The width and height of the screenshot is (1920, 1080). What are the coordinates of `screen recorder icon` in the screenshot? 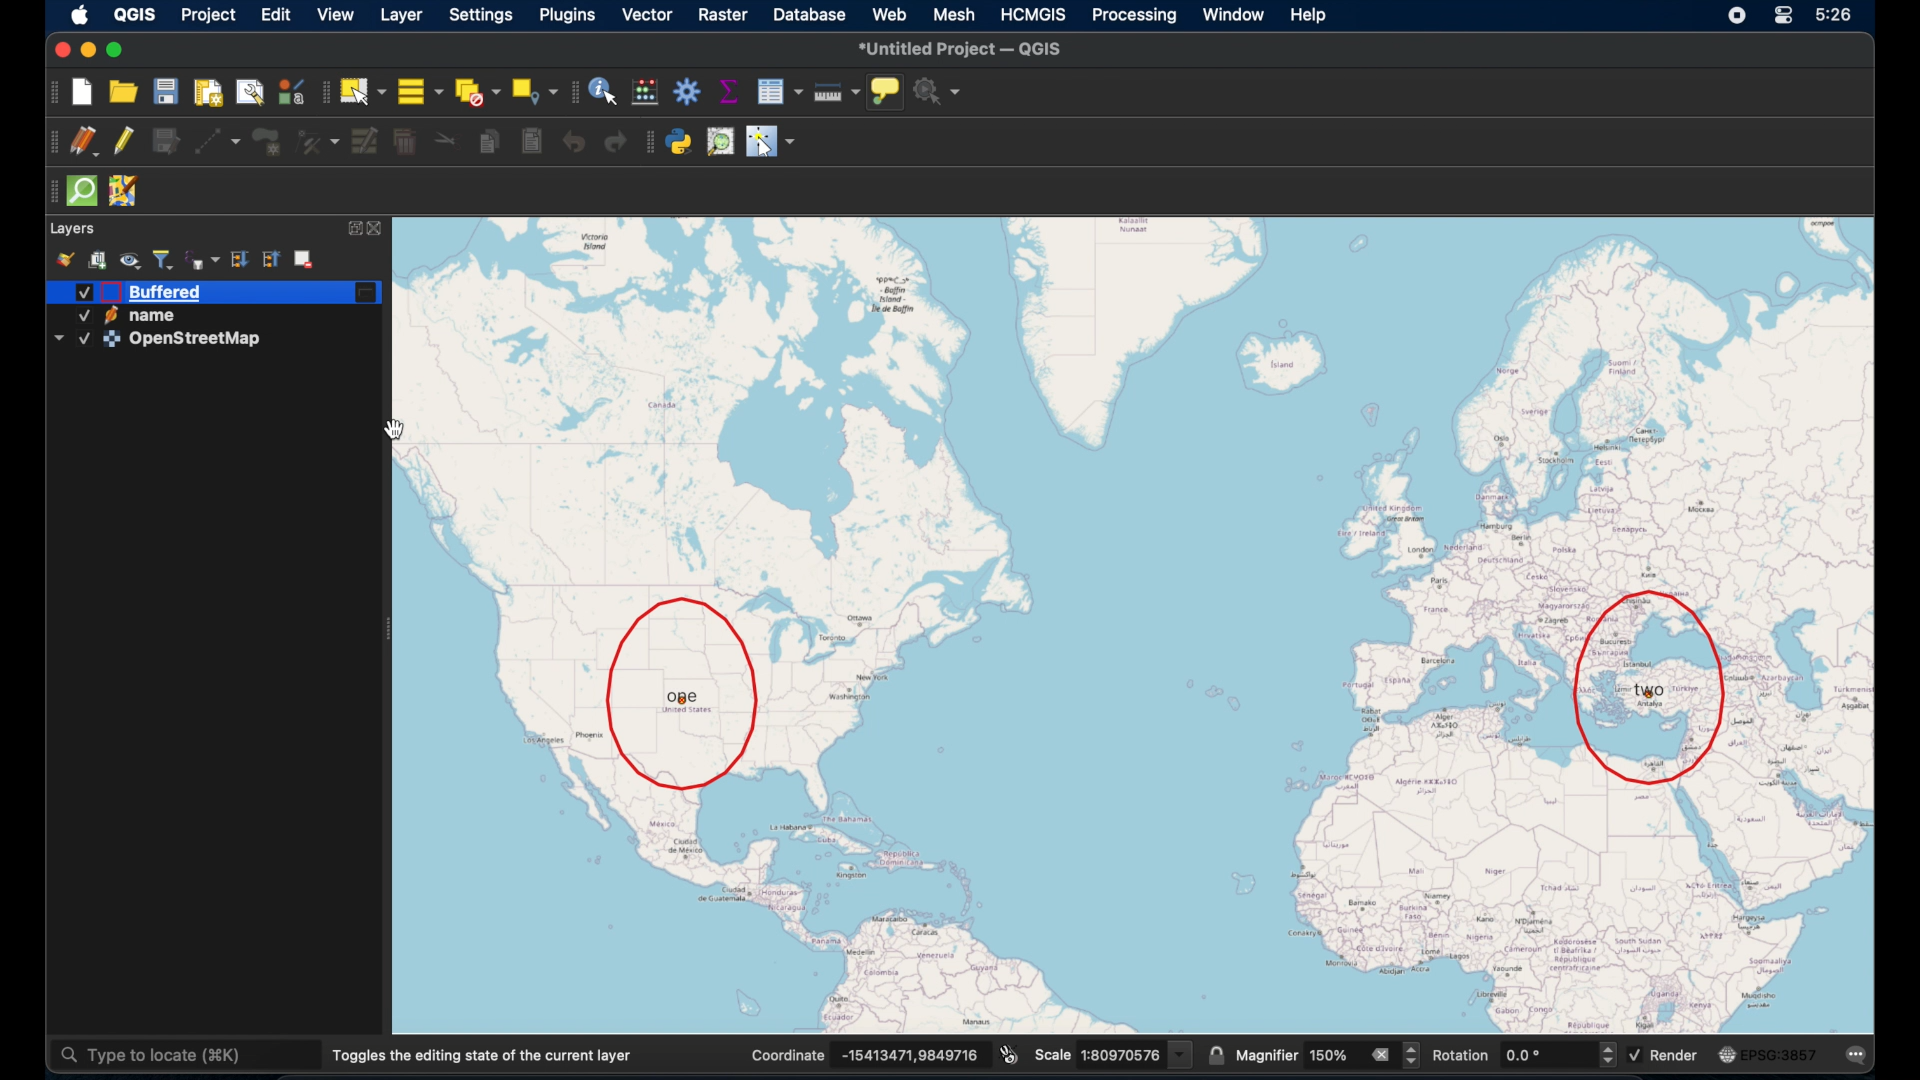 It's located at (1733, 15).